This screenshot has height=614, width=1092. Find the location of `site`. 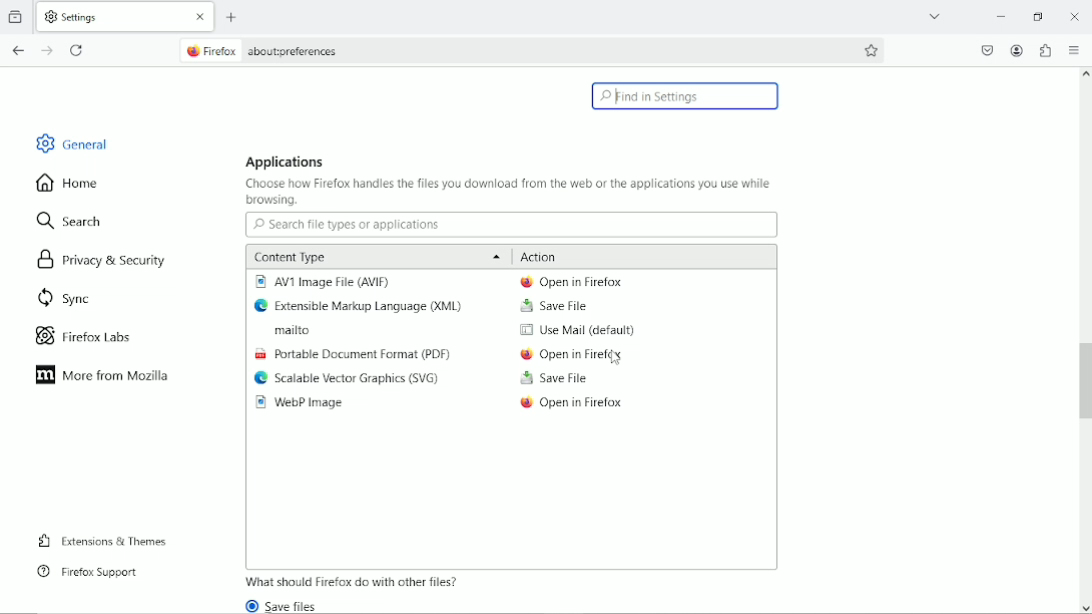

site is located at coordinates (262, 49).